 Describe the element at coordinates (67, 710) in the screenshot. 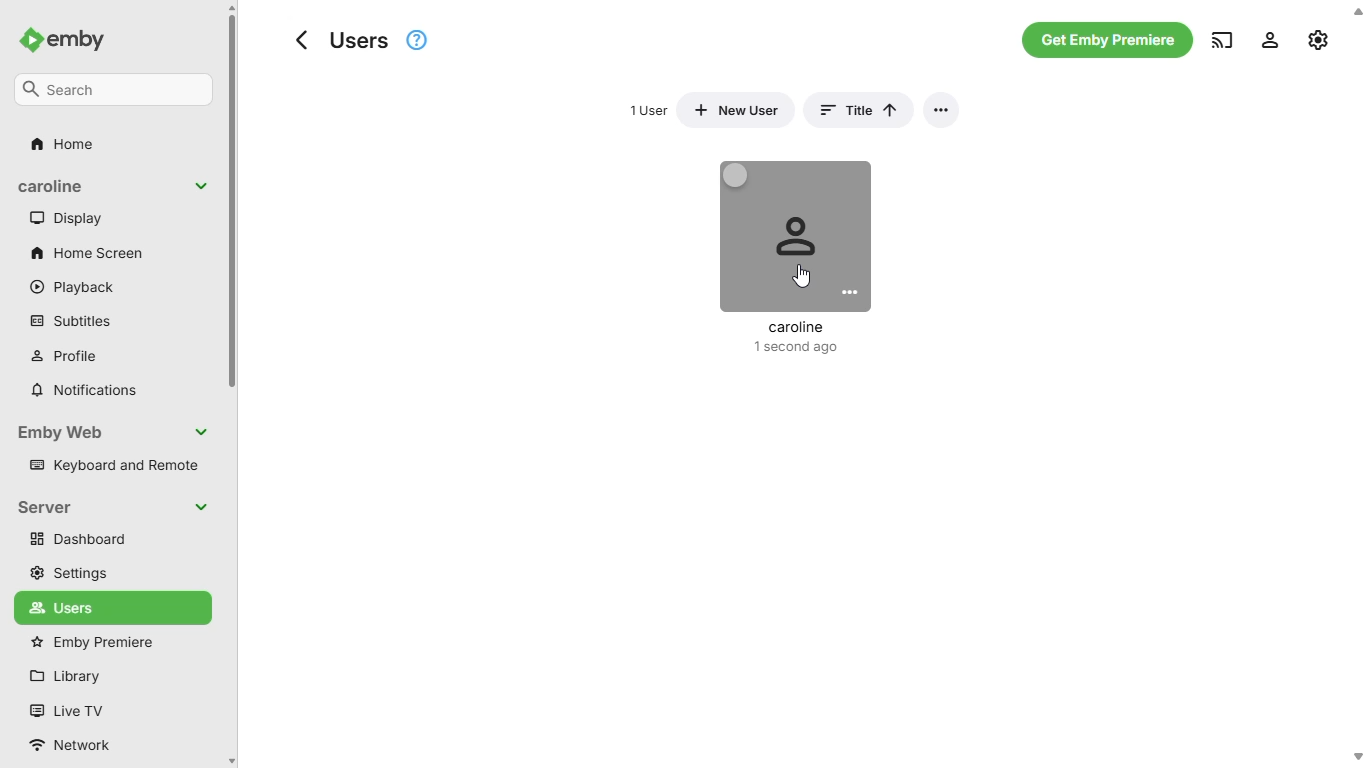

I see `live TV` at that location.